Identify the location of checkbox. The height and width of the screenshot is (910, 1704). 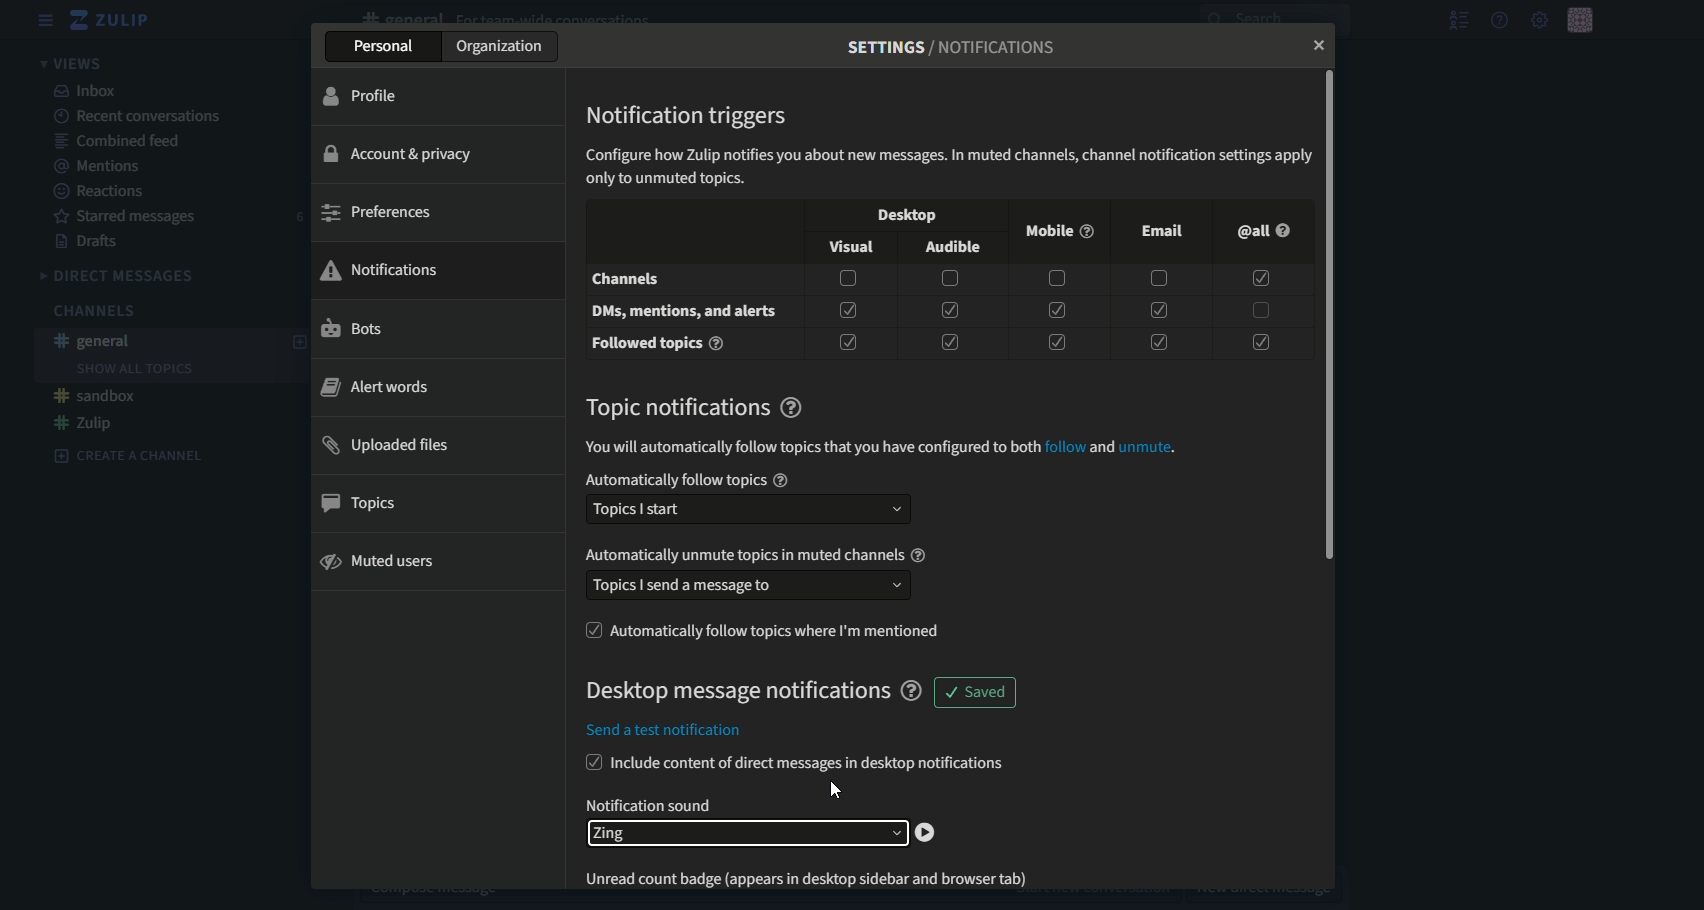
(1260, 339).